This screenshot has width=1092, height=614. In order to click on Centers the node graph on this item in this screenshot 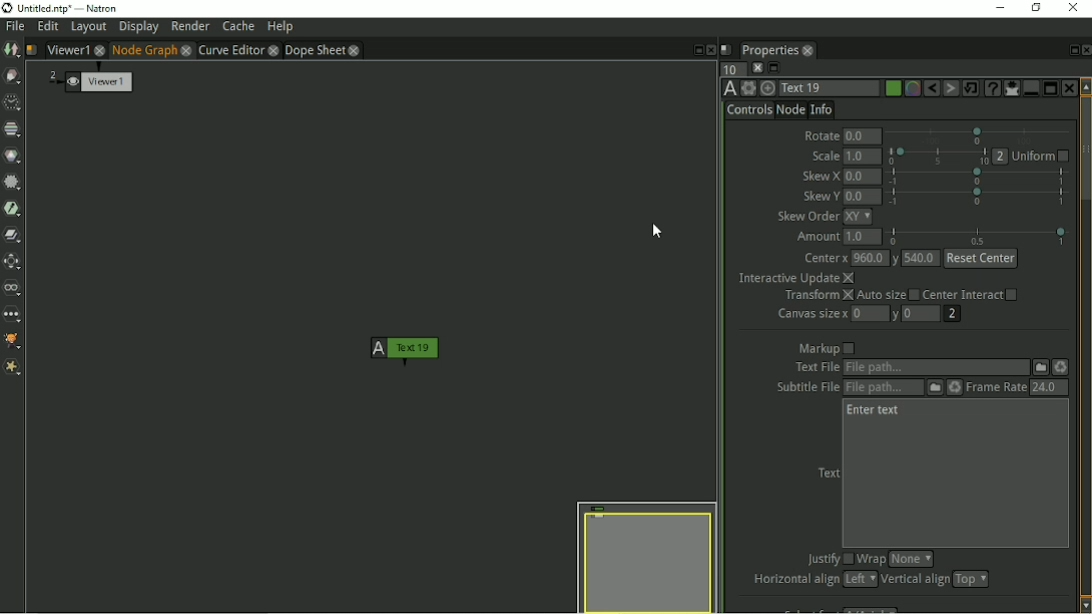, I will do `click(769, 88)`.